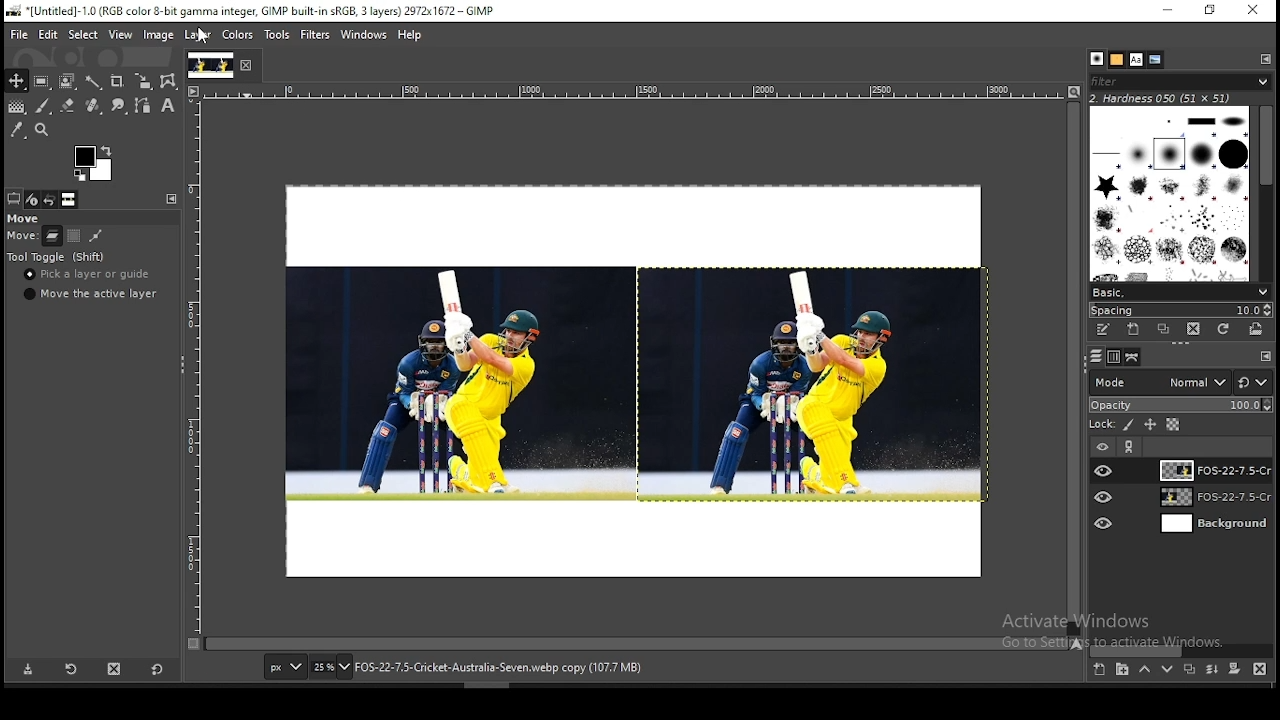 This screenshot has height=720, width=1280. Describe the element at coordinates (363, 35) in the screenshot. I see `windows` at that location.